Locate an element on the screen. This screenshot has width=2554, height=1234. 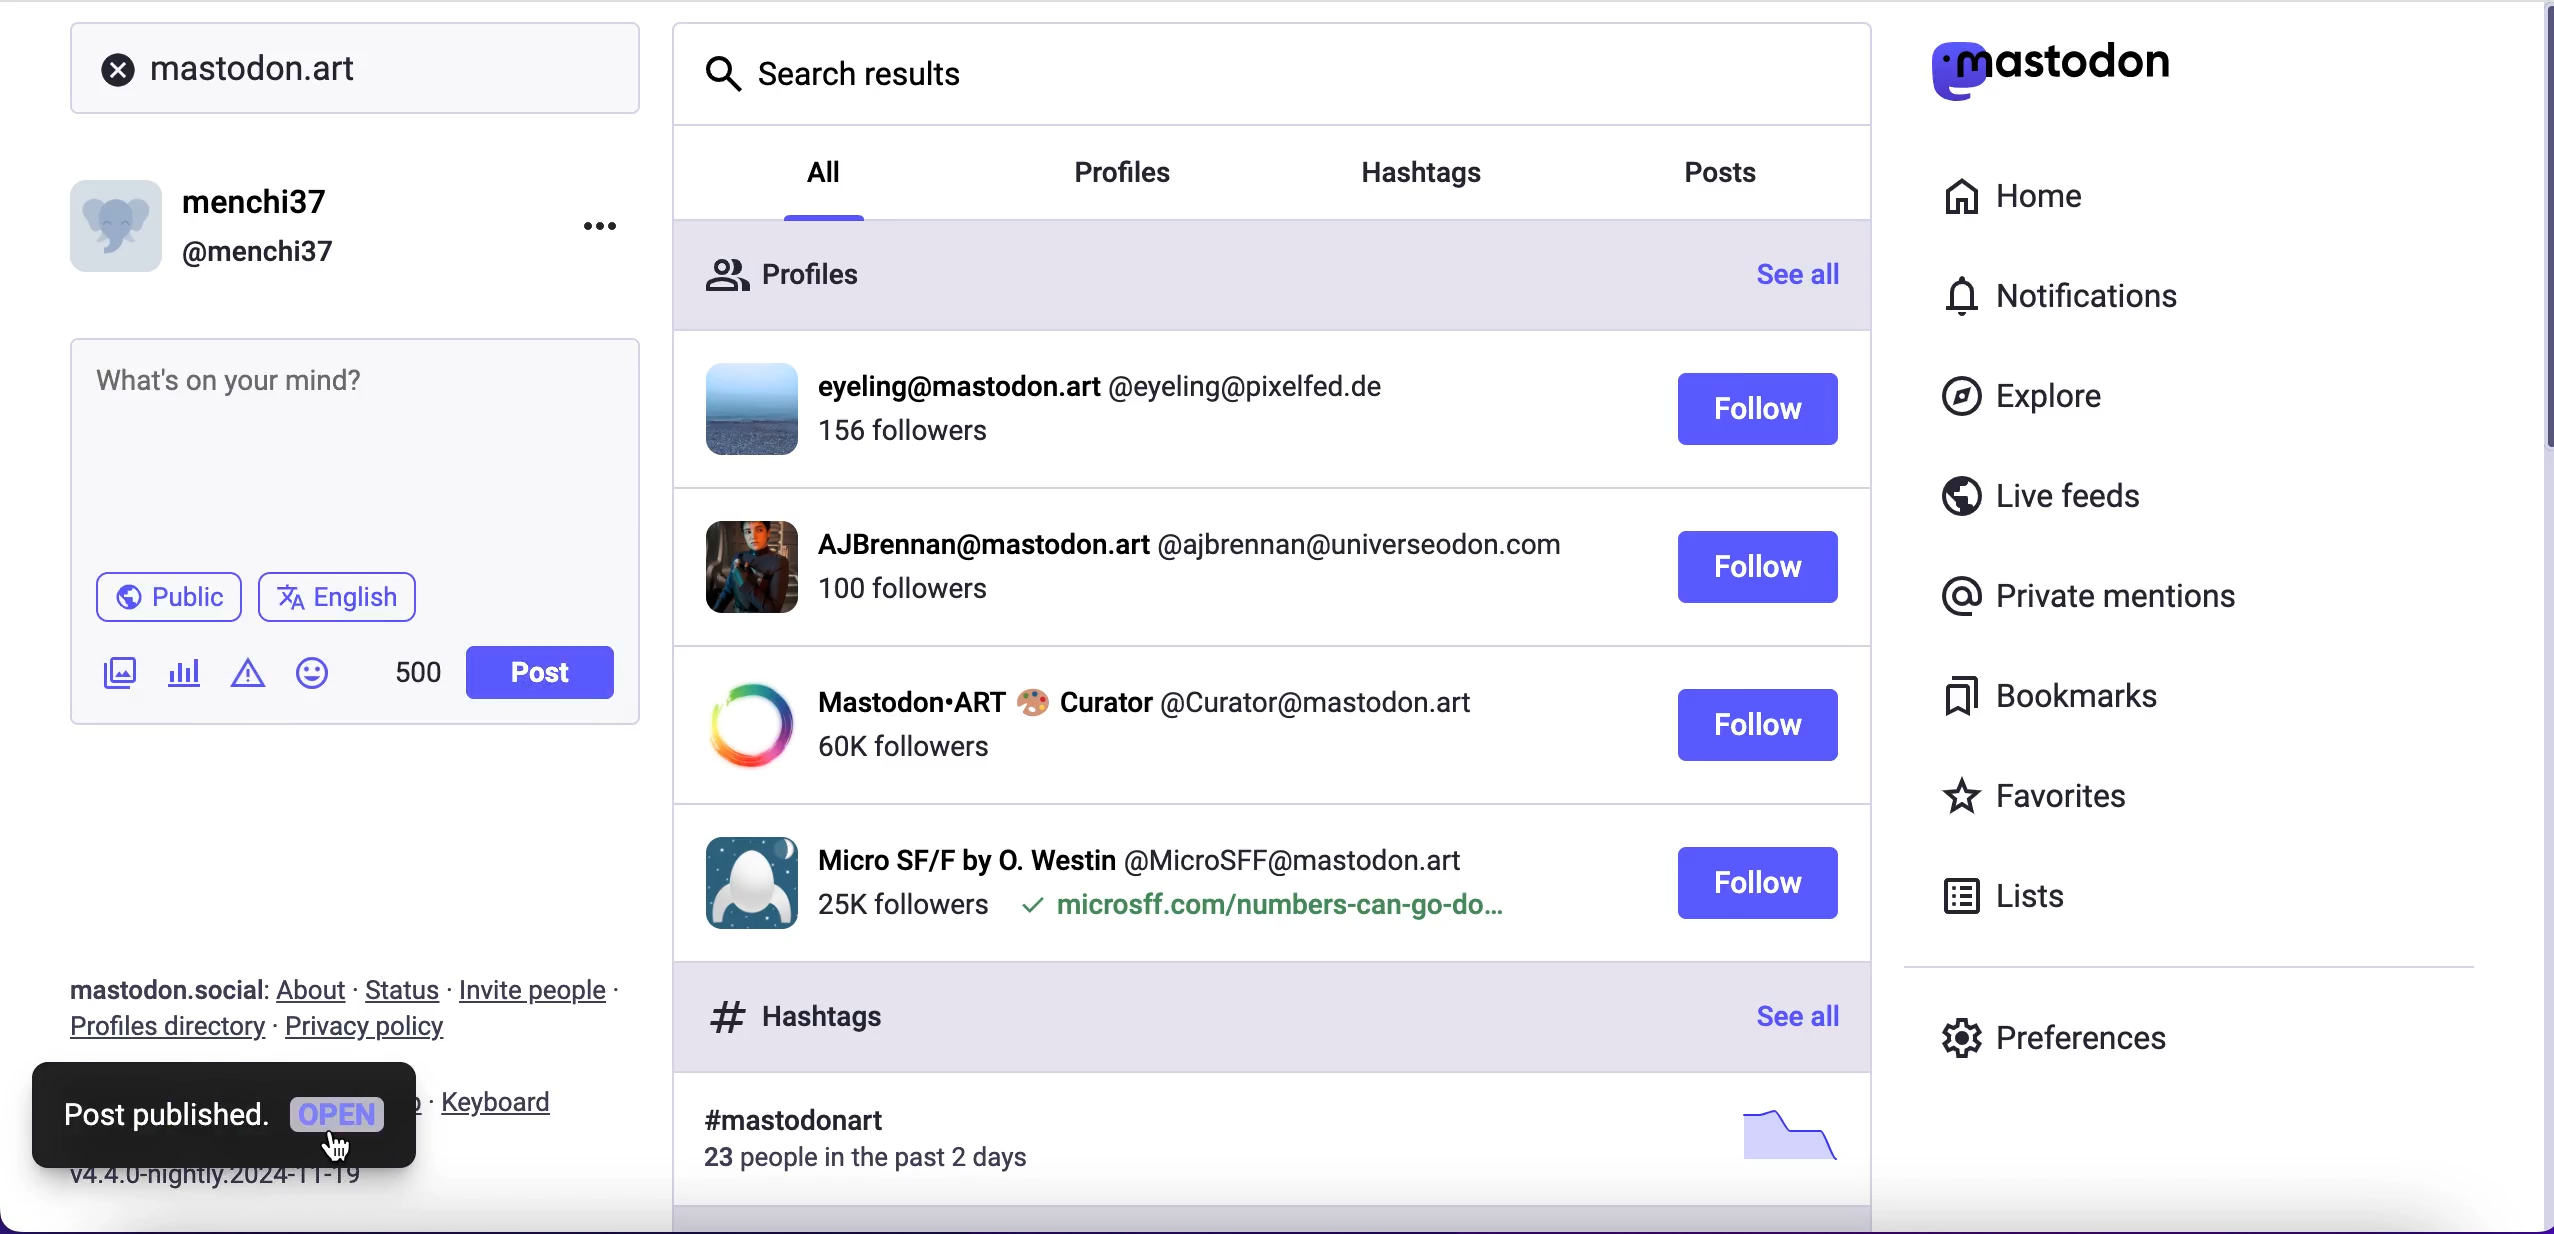
followers is located at coordinates (902, 747).